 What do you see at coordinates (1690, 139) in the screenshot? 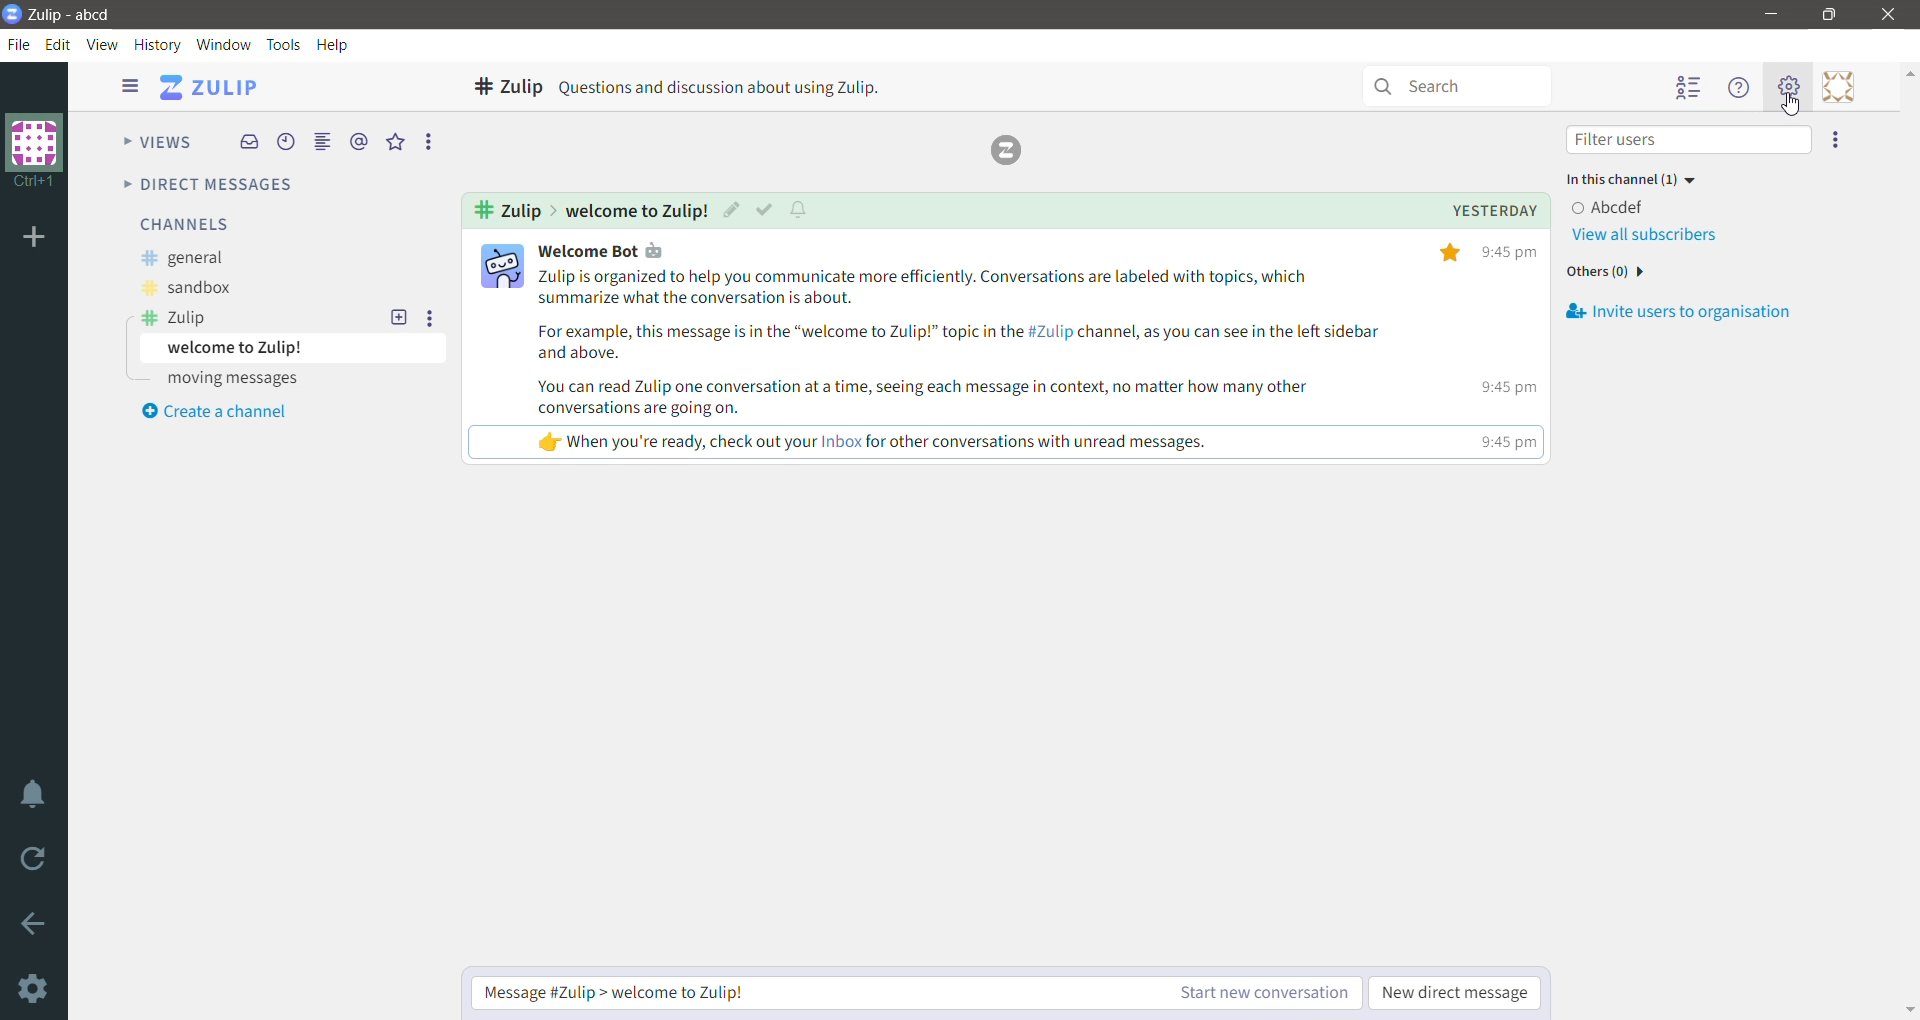
I see `Filter users` at bounding box center [1690, 139].